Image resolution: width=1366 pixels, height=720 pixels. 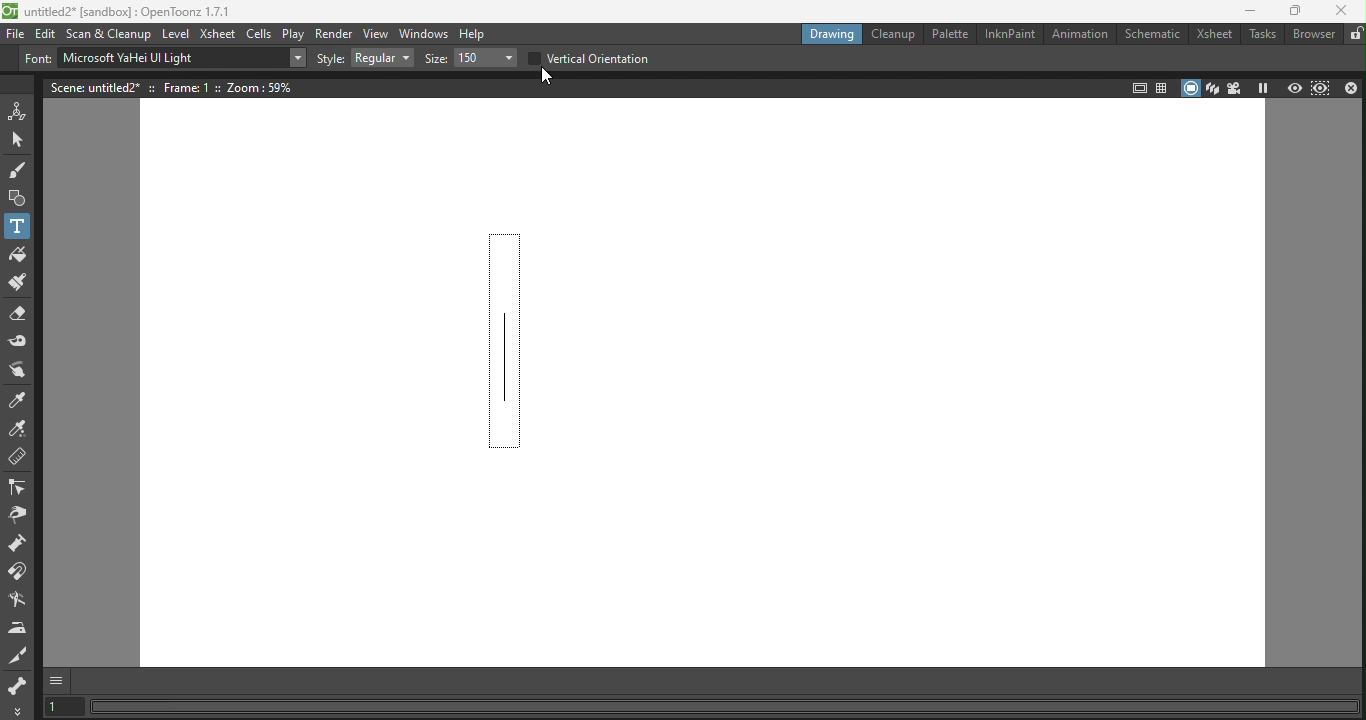 What do you see at coordinates (1352, 35) in the screenshot?
I see `Lock rooms tab` at bounding box center [1352, 35].